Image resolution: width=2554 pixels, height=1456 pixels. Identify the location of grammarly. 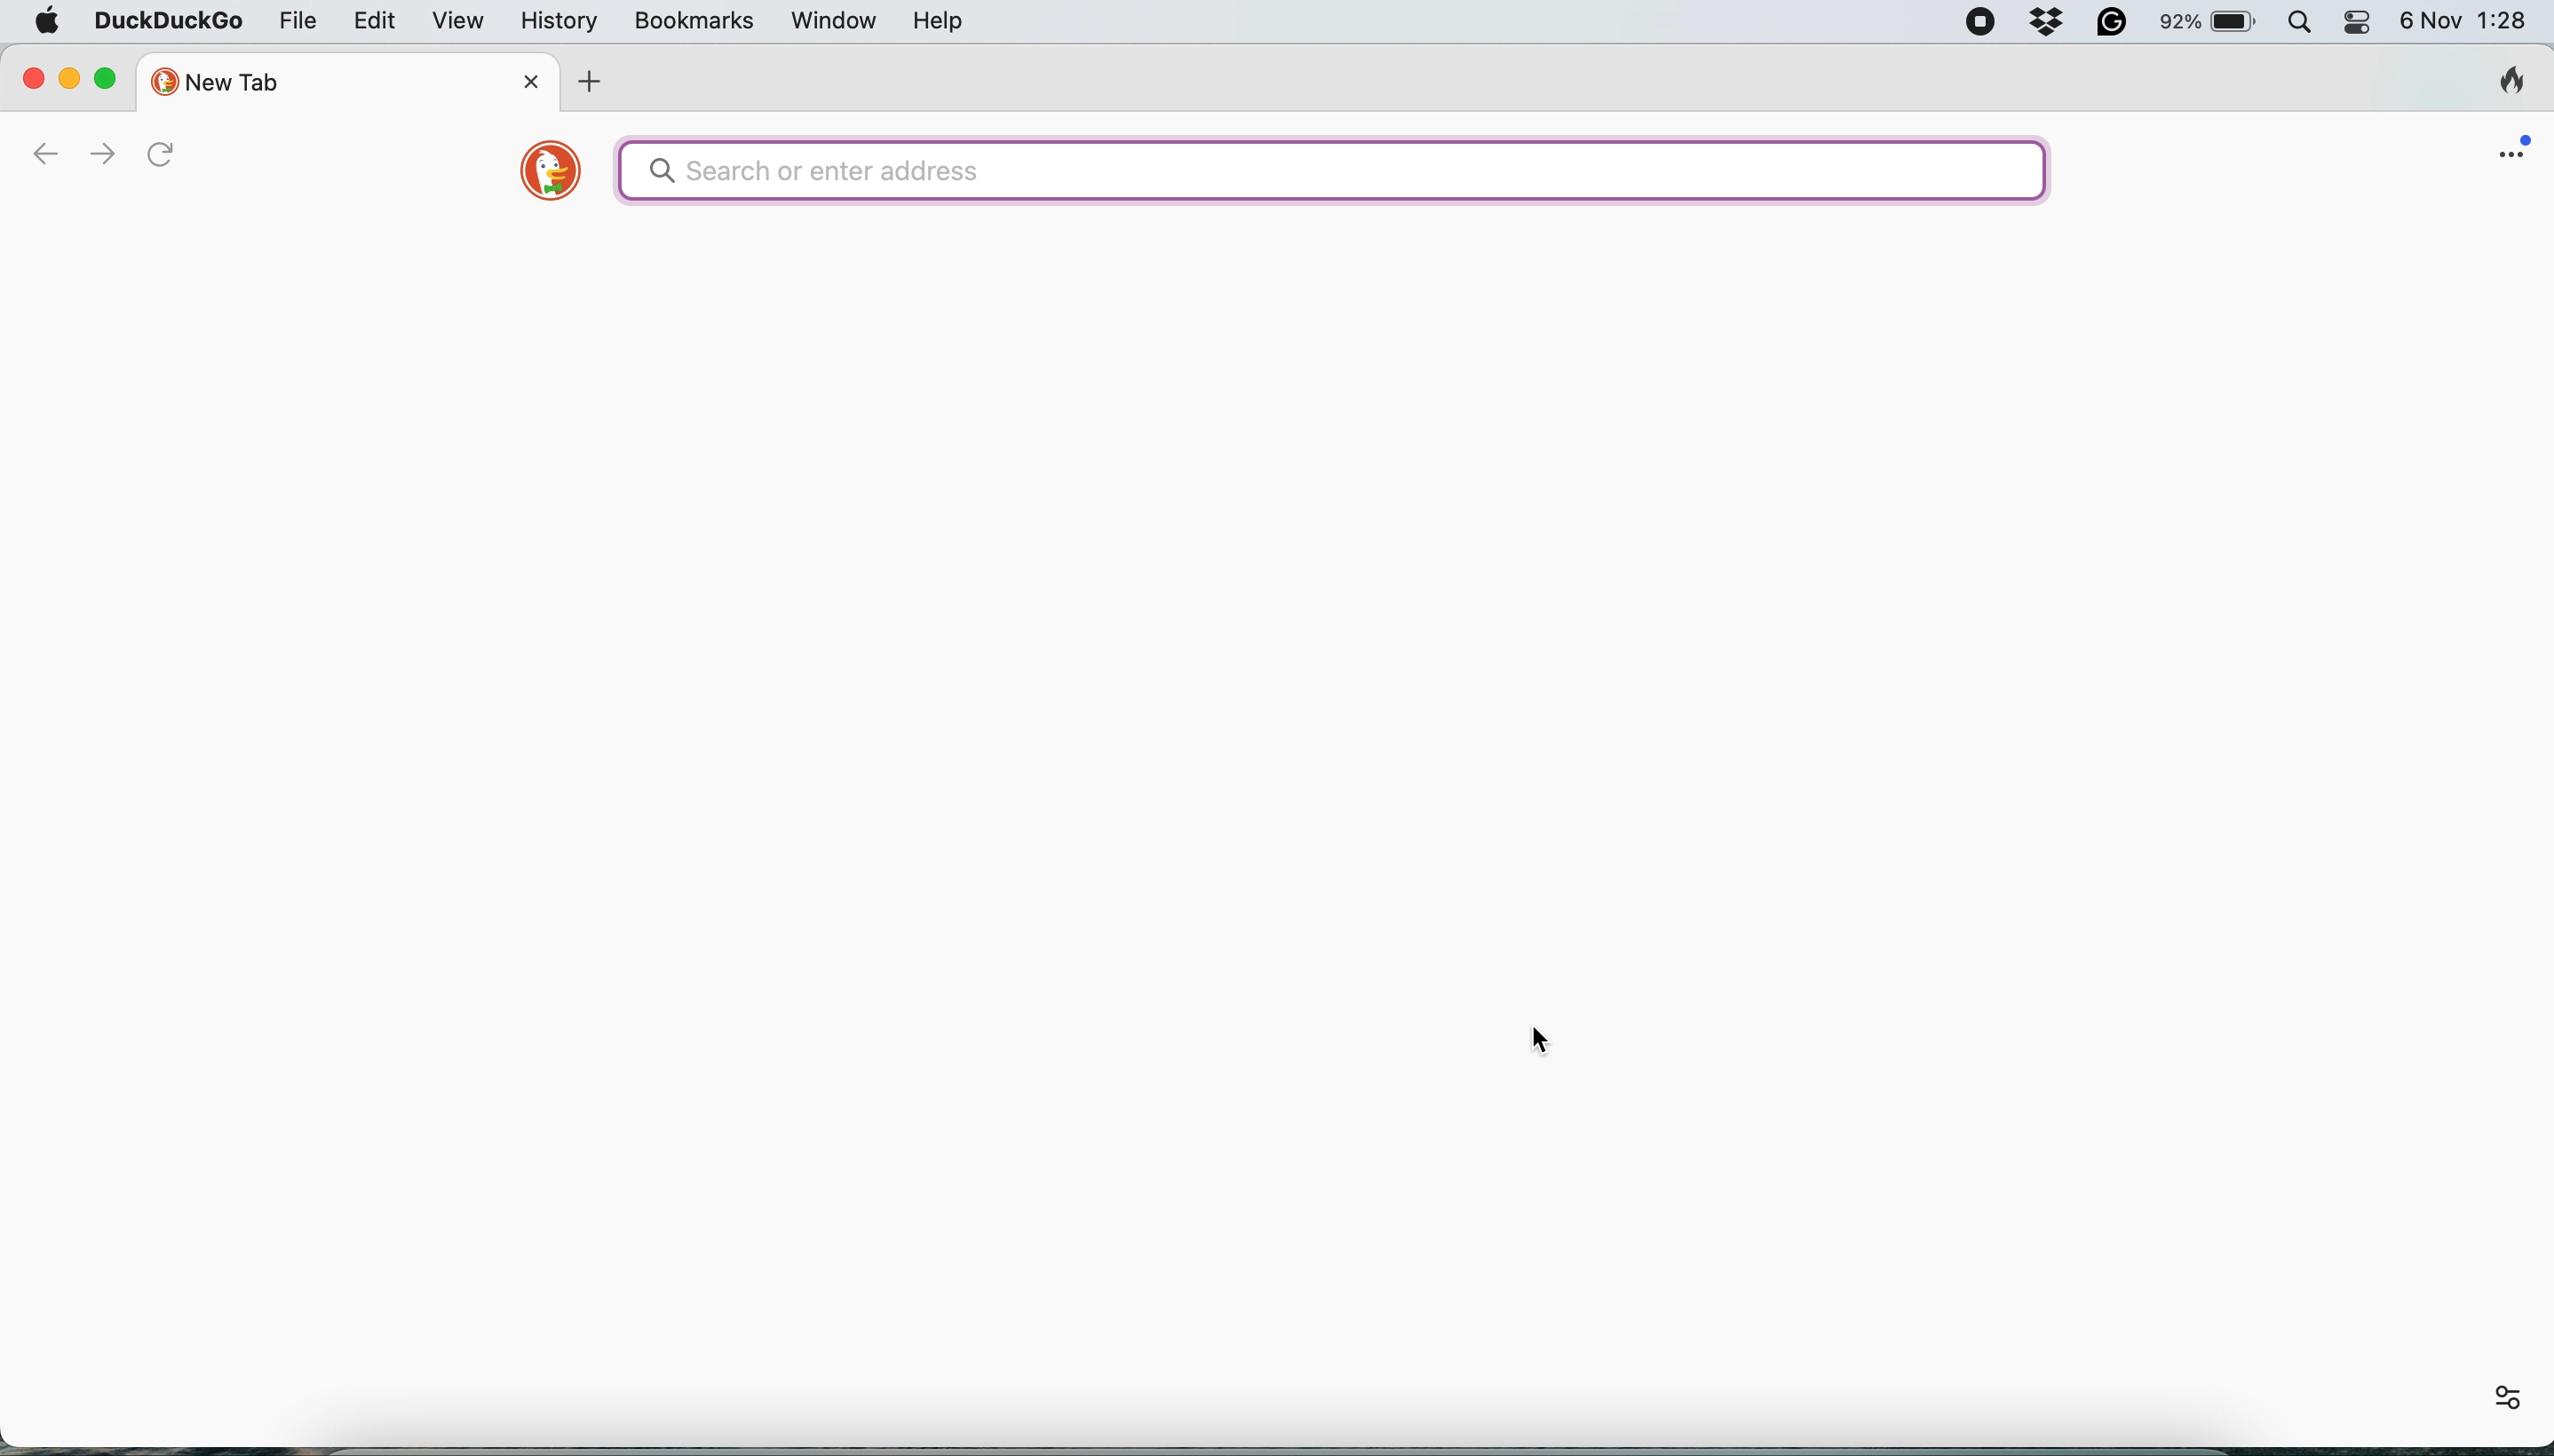
(2120, 22).